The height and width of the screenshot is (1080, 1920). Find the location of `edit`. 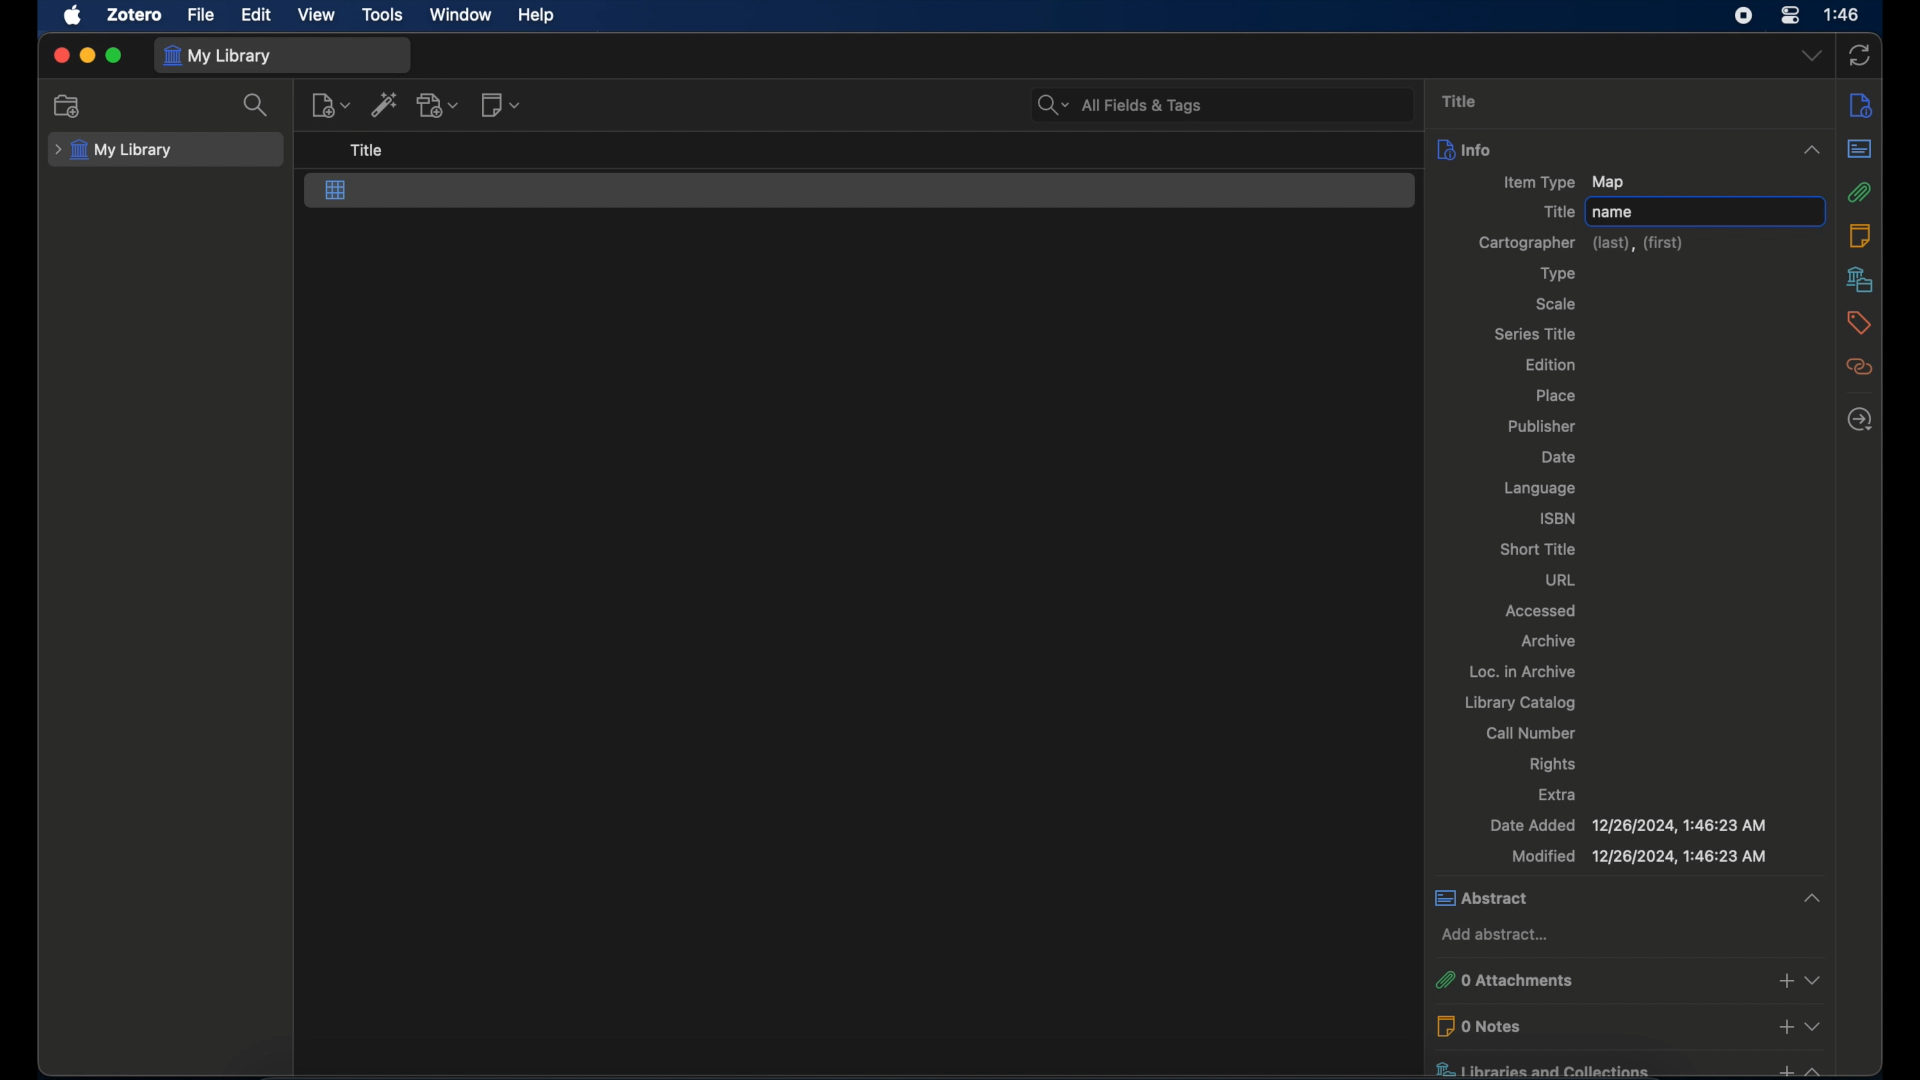

edit is located at coordinates (254, 14).